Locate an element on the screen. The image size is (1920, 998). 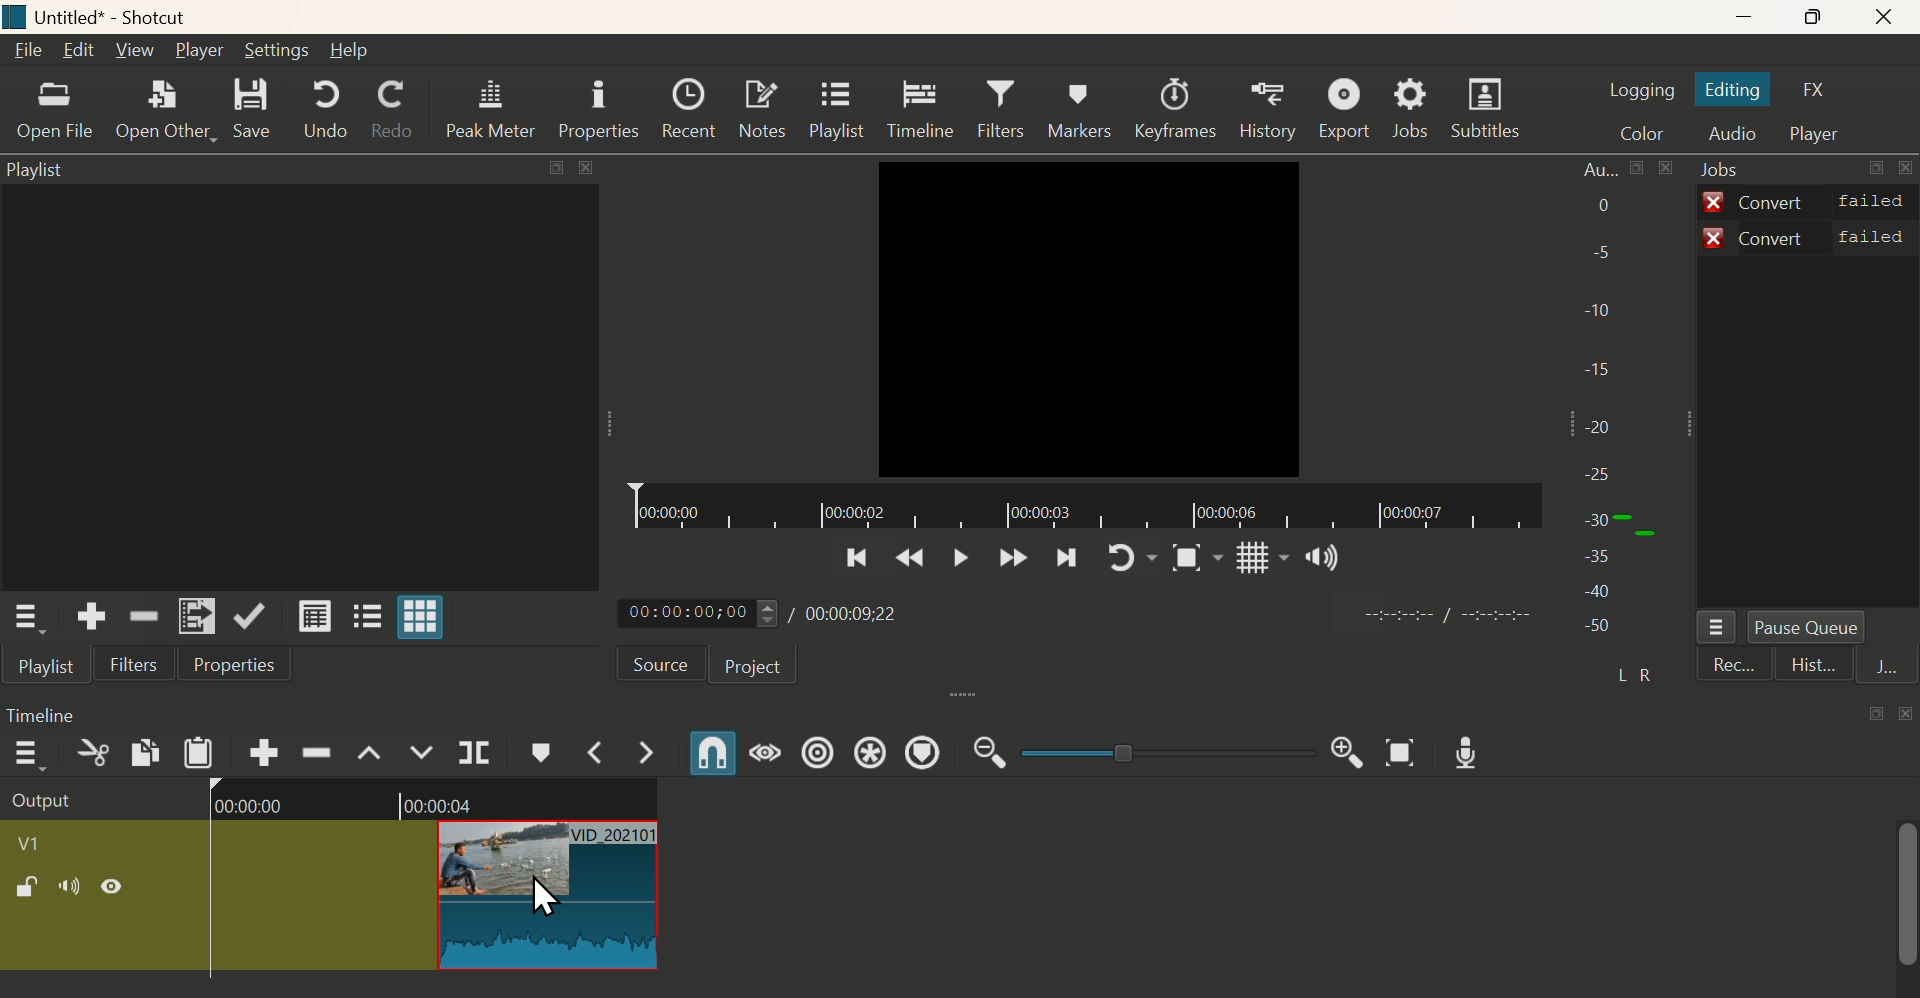
Sound is located at coordinates (1319, 557).